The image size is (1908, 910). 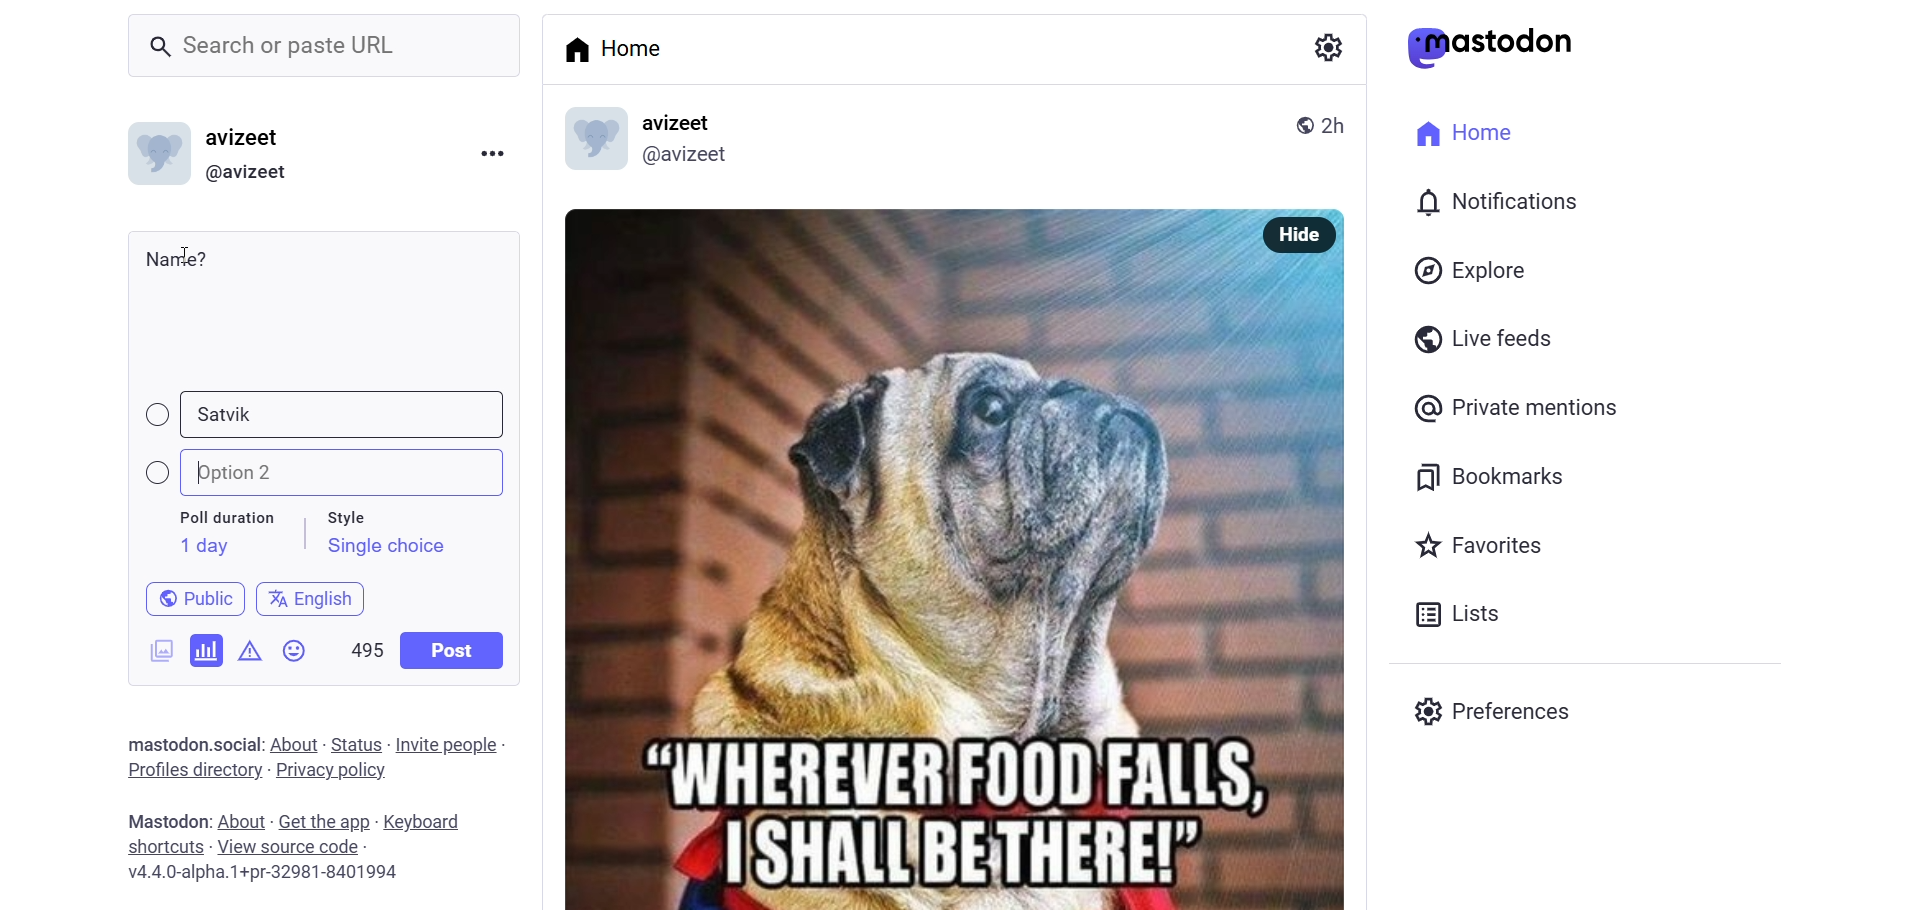 I want to click on post image, so click(x=892, y=549).